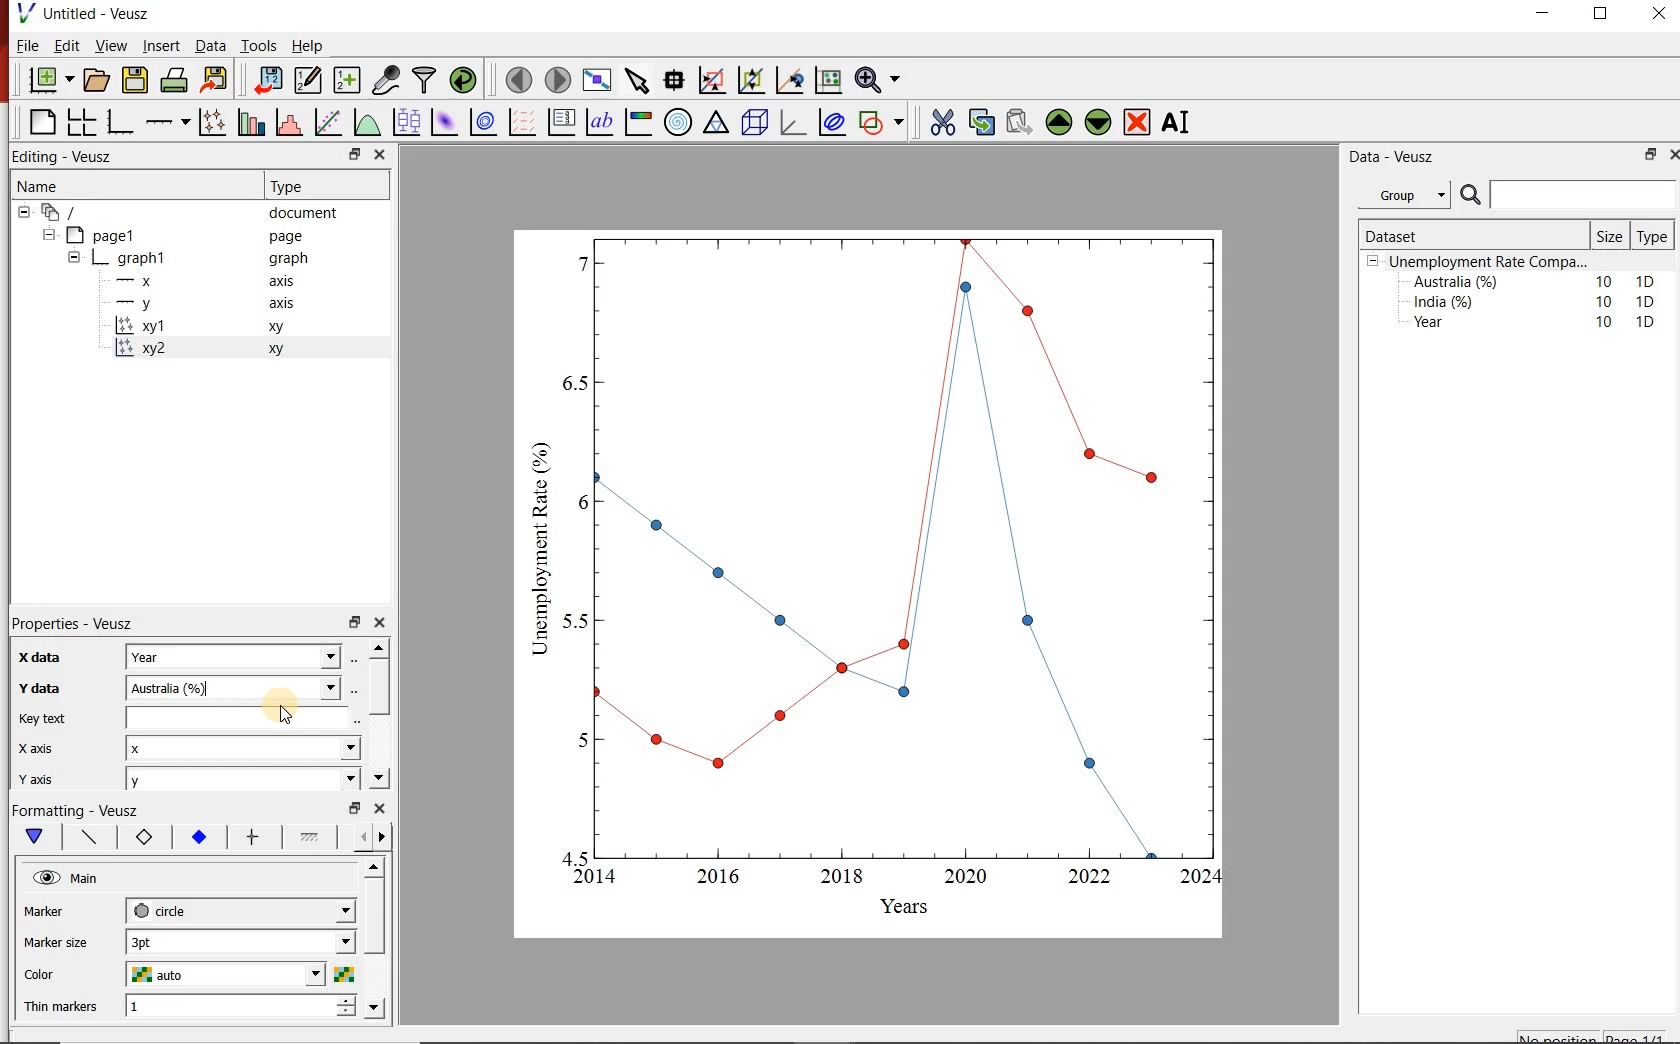  What do you see at coordinates (237, 656) in the screenshot?
I see `Year` at bounding box center [237, 656].